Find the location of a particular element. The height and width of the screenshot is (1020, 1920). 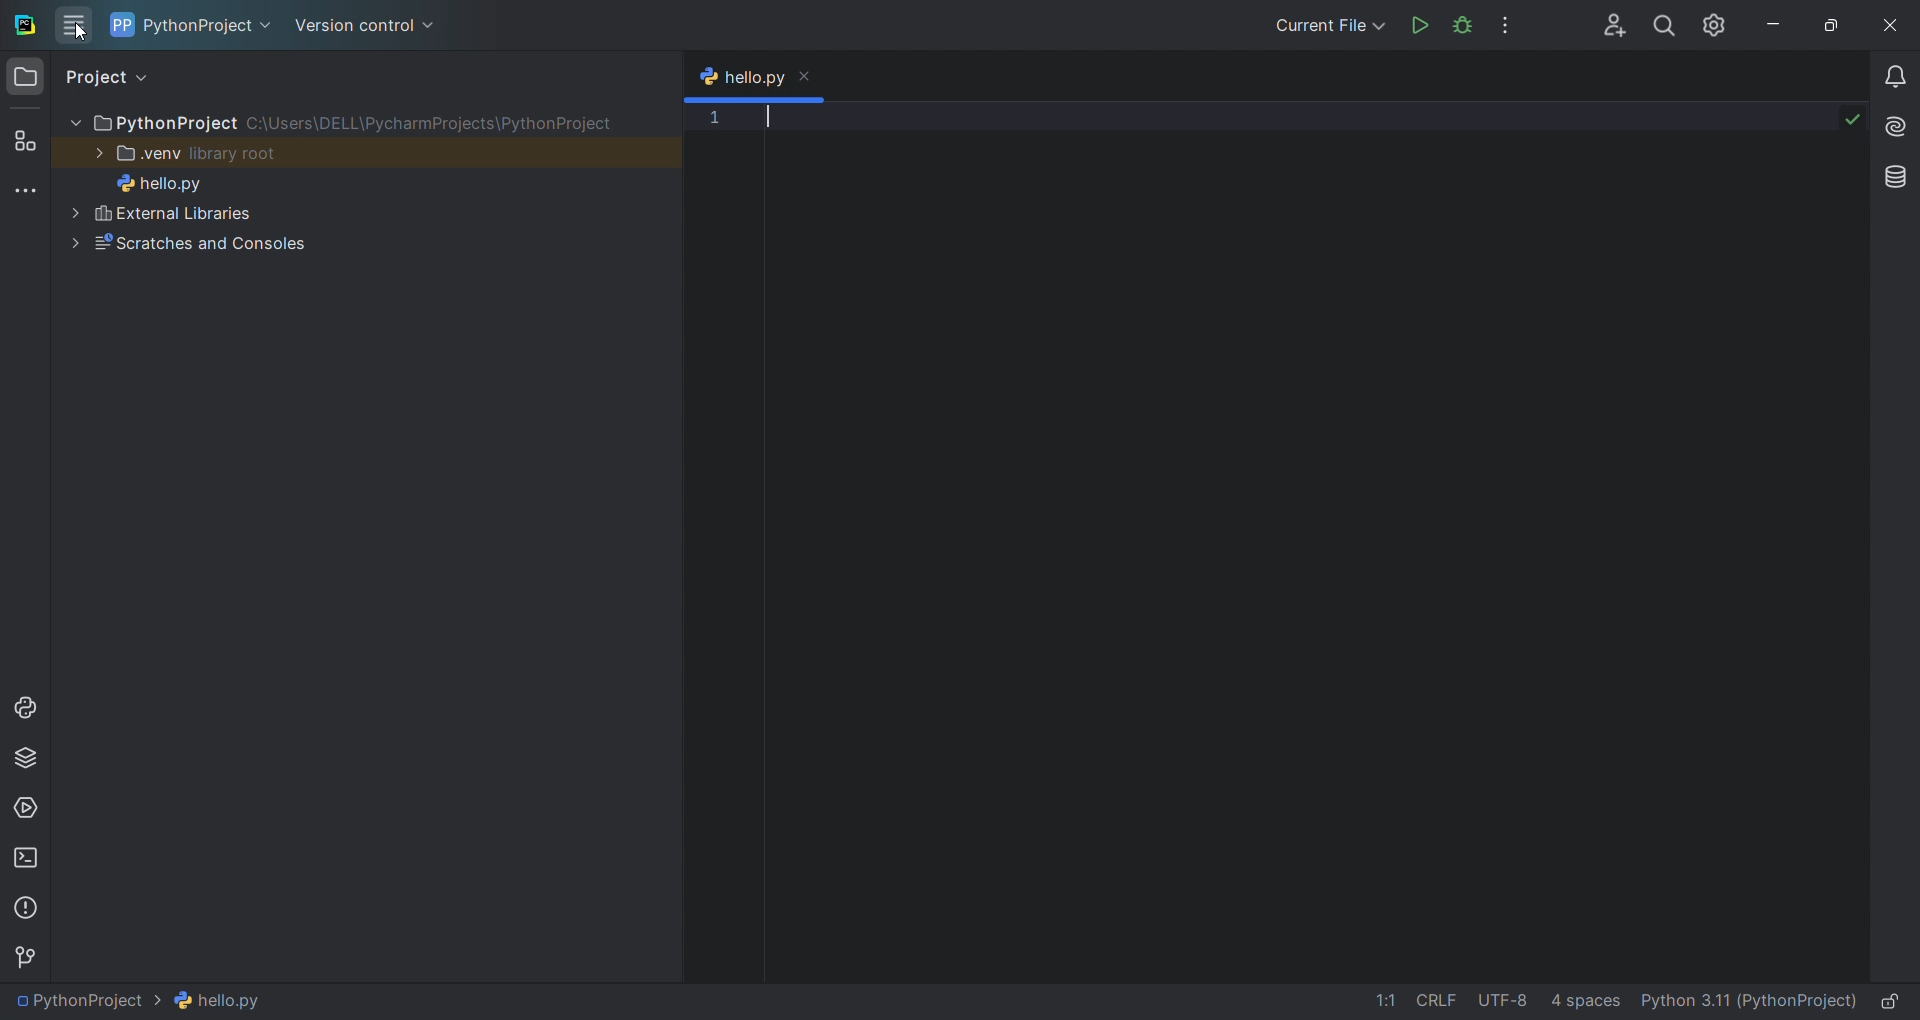

database is located at coordinates (1896, 177).